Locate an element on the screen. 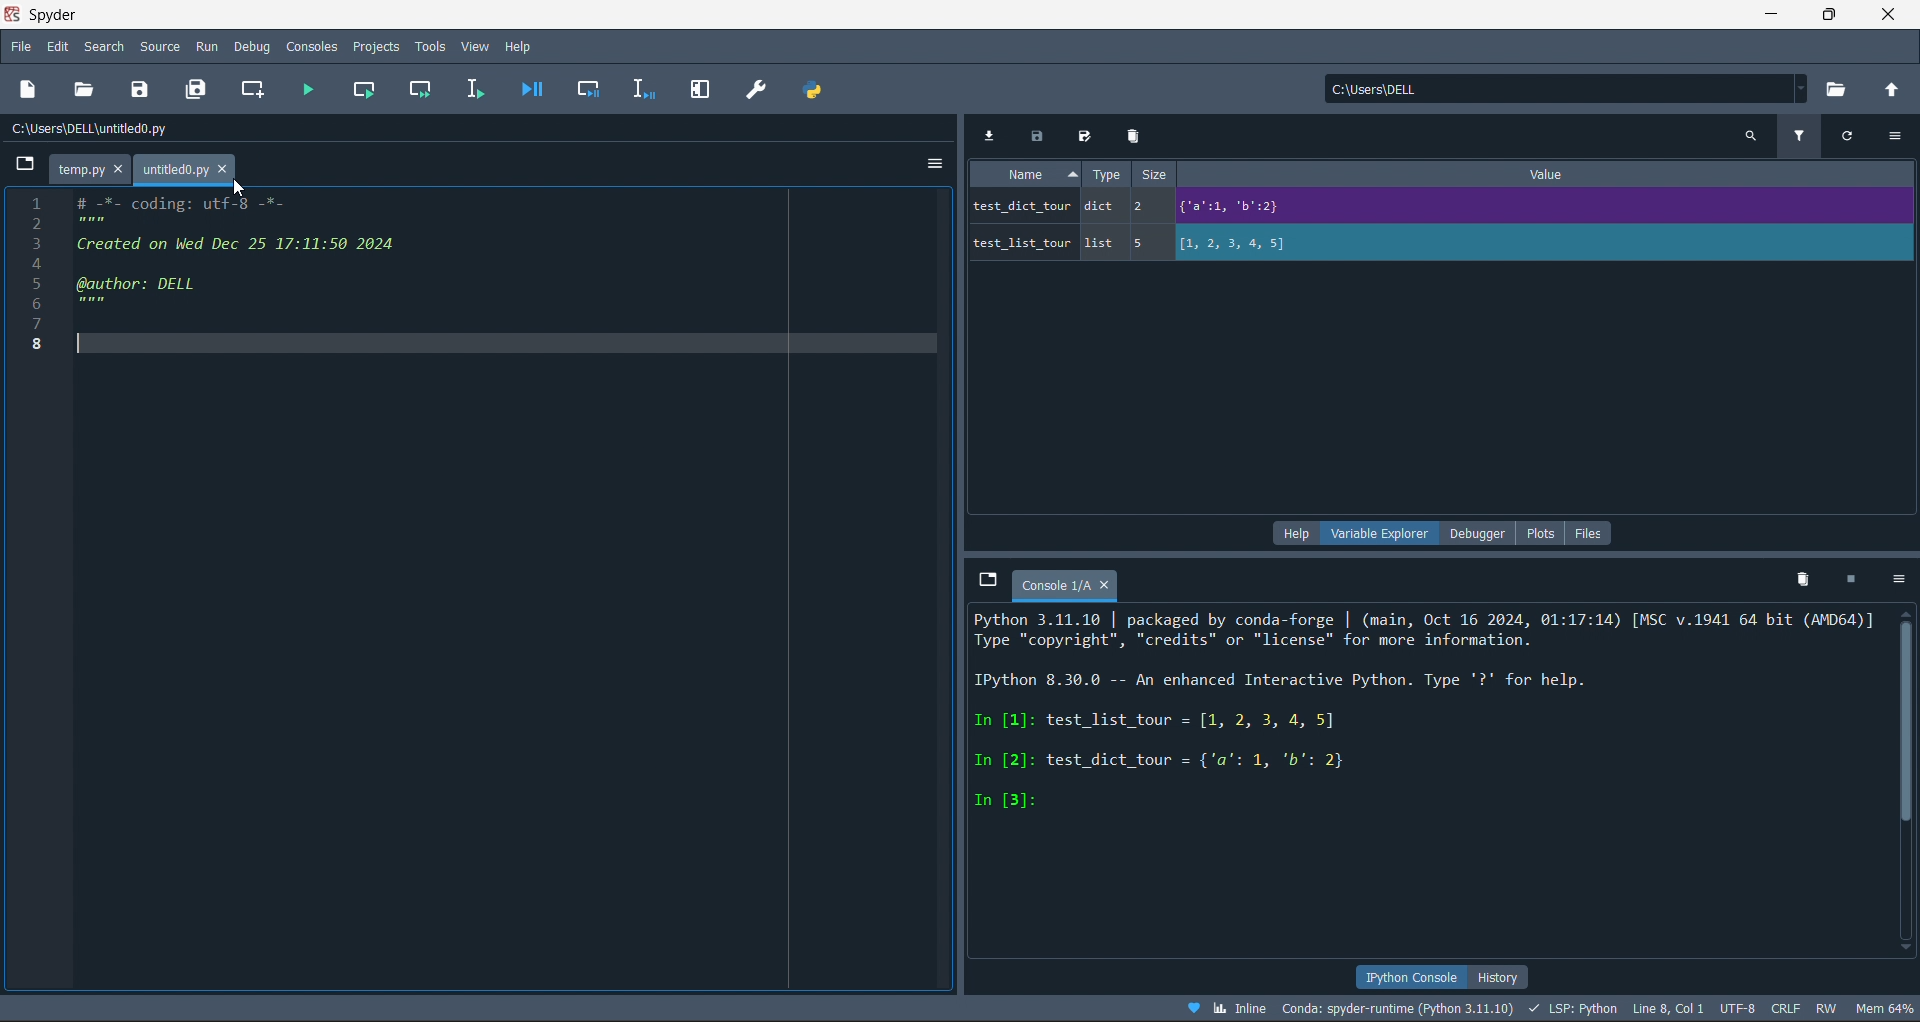 Image resolution: width=1920 pixels, height=1022 pixels. run file is located at coordinates (305, 86).